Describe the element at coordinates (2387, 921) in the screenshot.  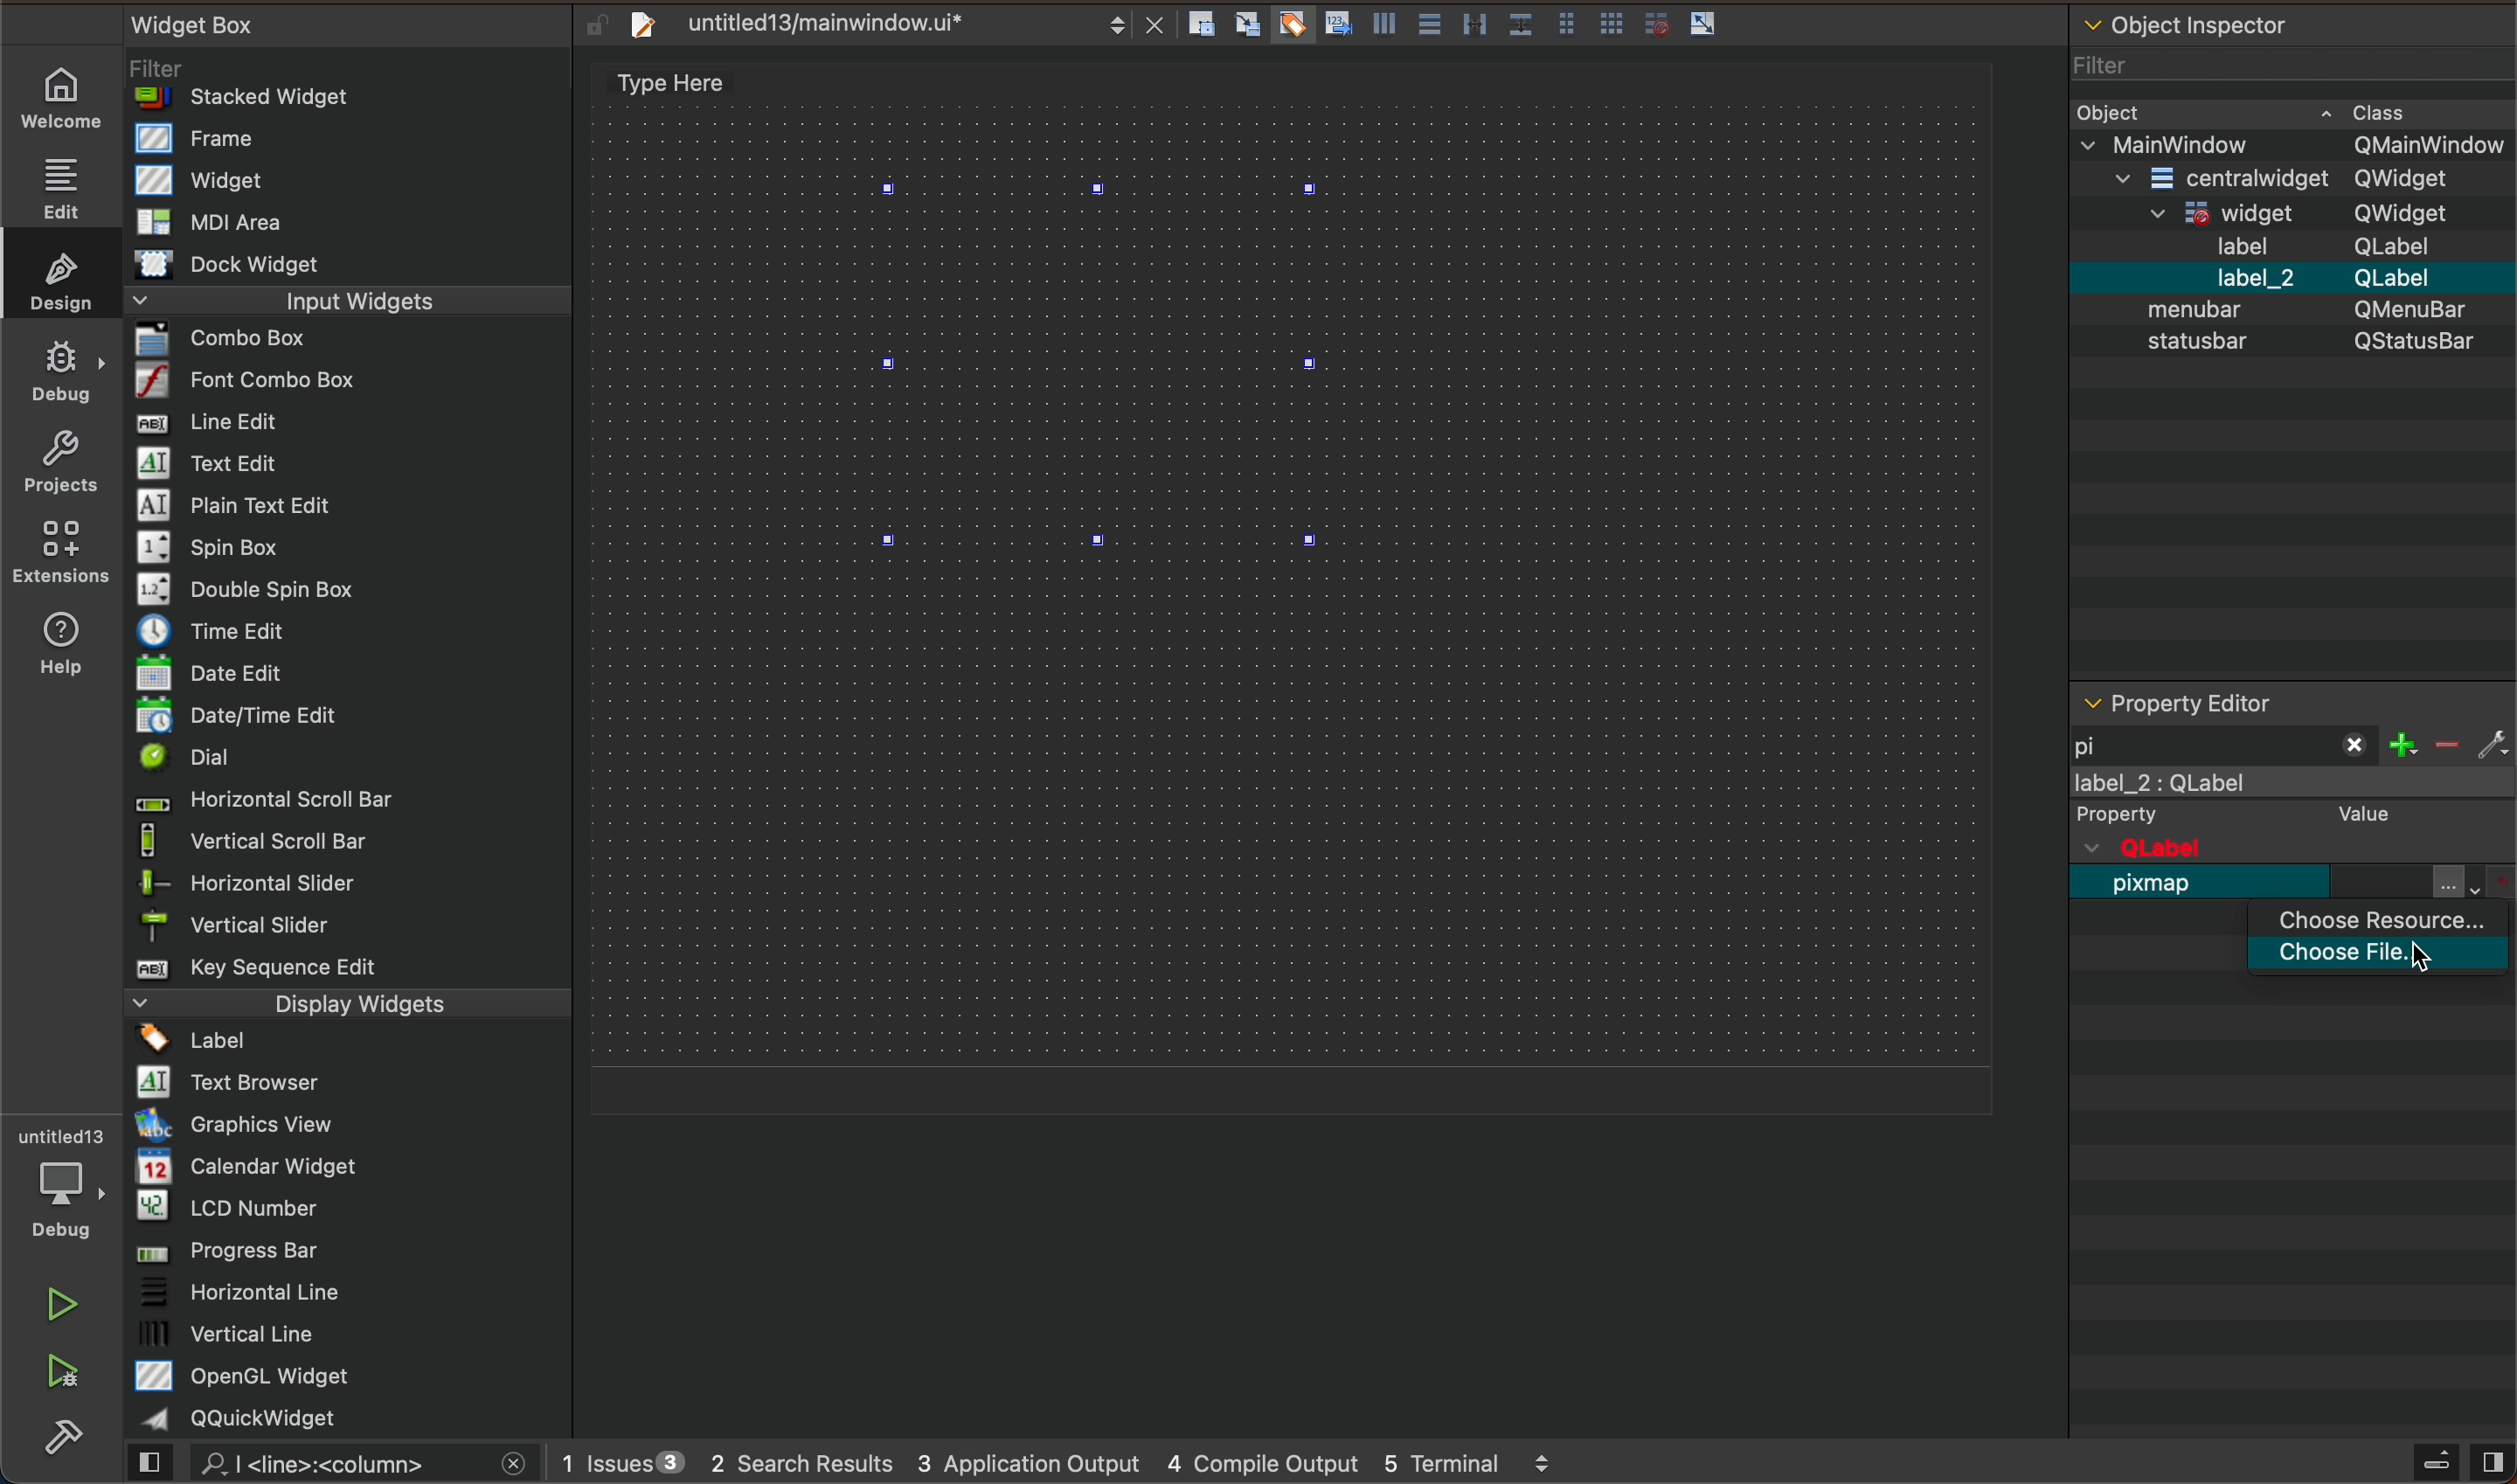
I see `choose resource ` at that location.